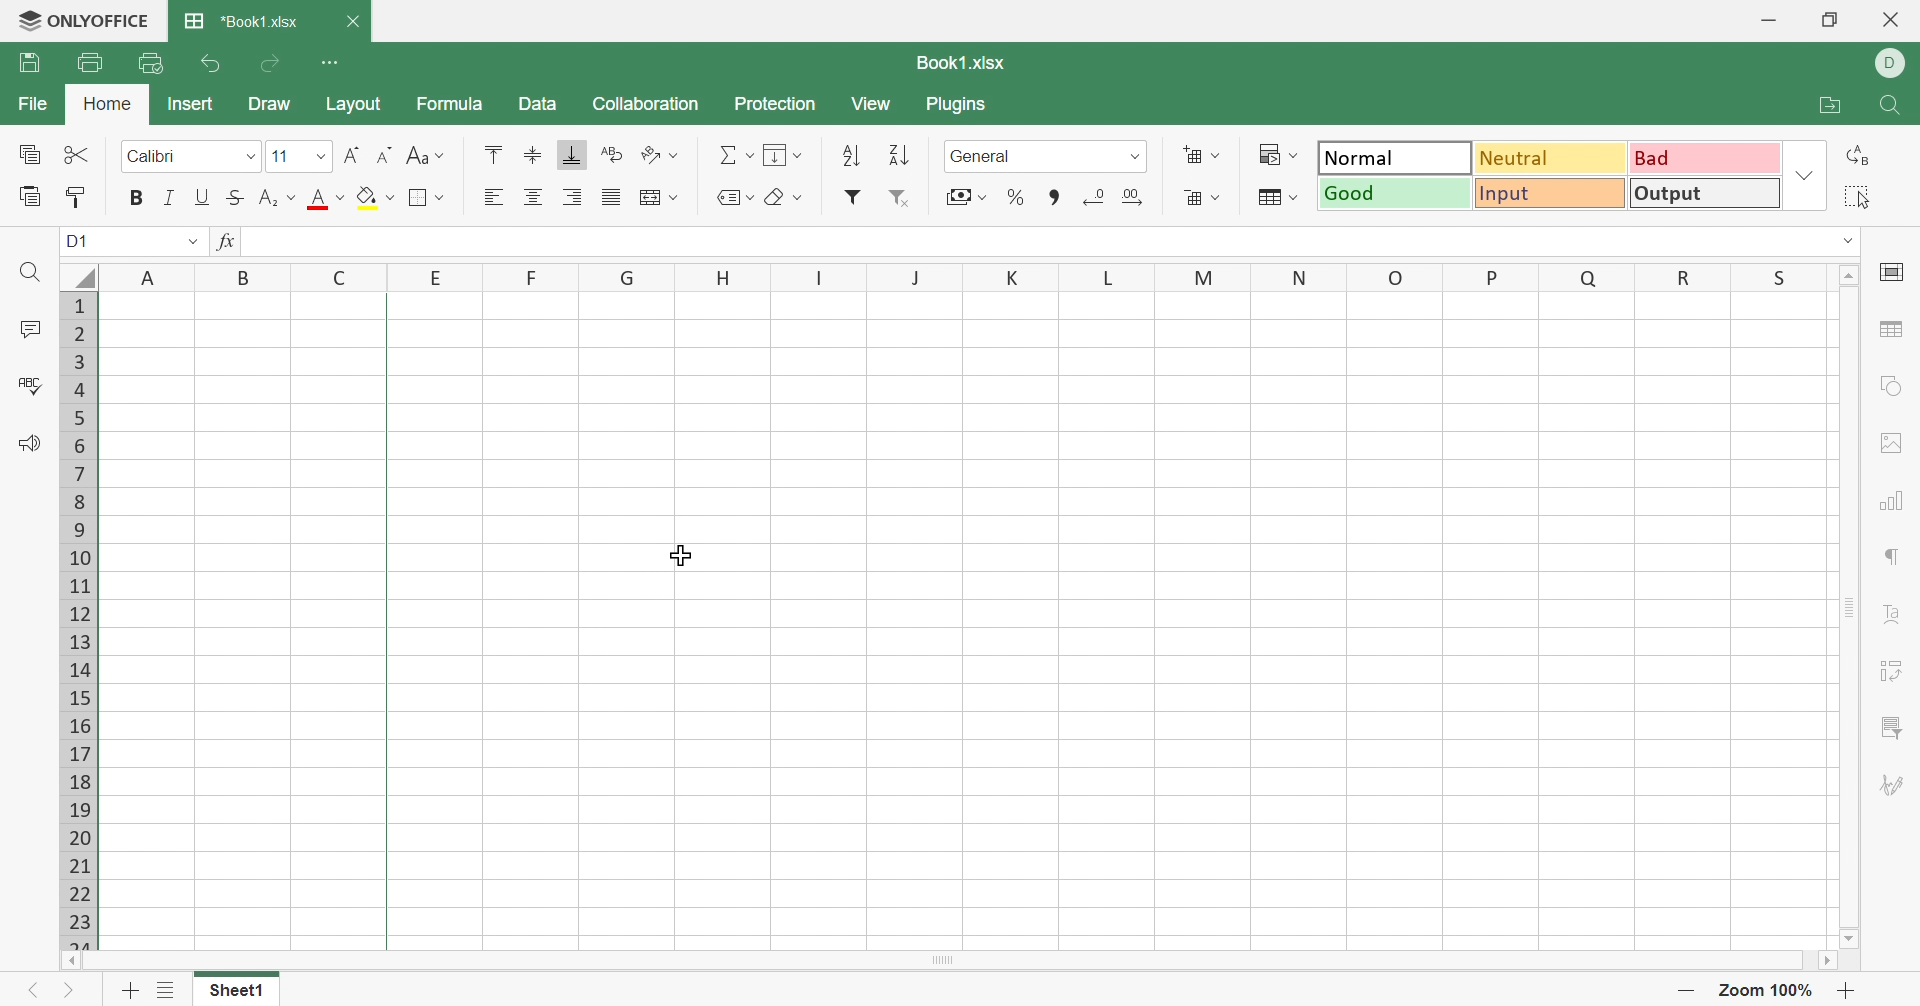 The height and width of the screenshot is (1006, 1920). What do you see at coordinates (385, 153) in the screenshot?
I see `Decrement font size` at bounding box center [385, 153].